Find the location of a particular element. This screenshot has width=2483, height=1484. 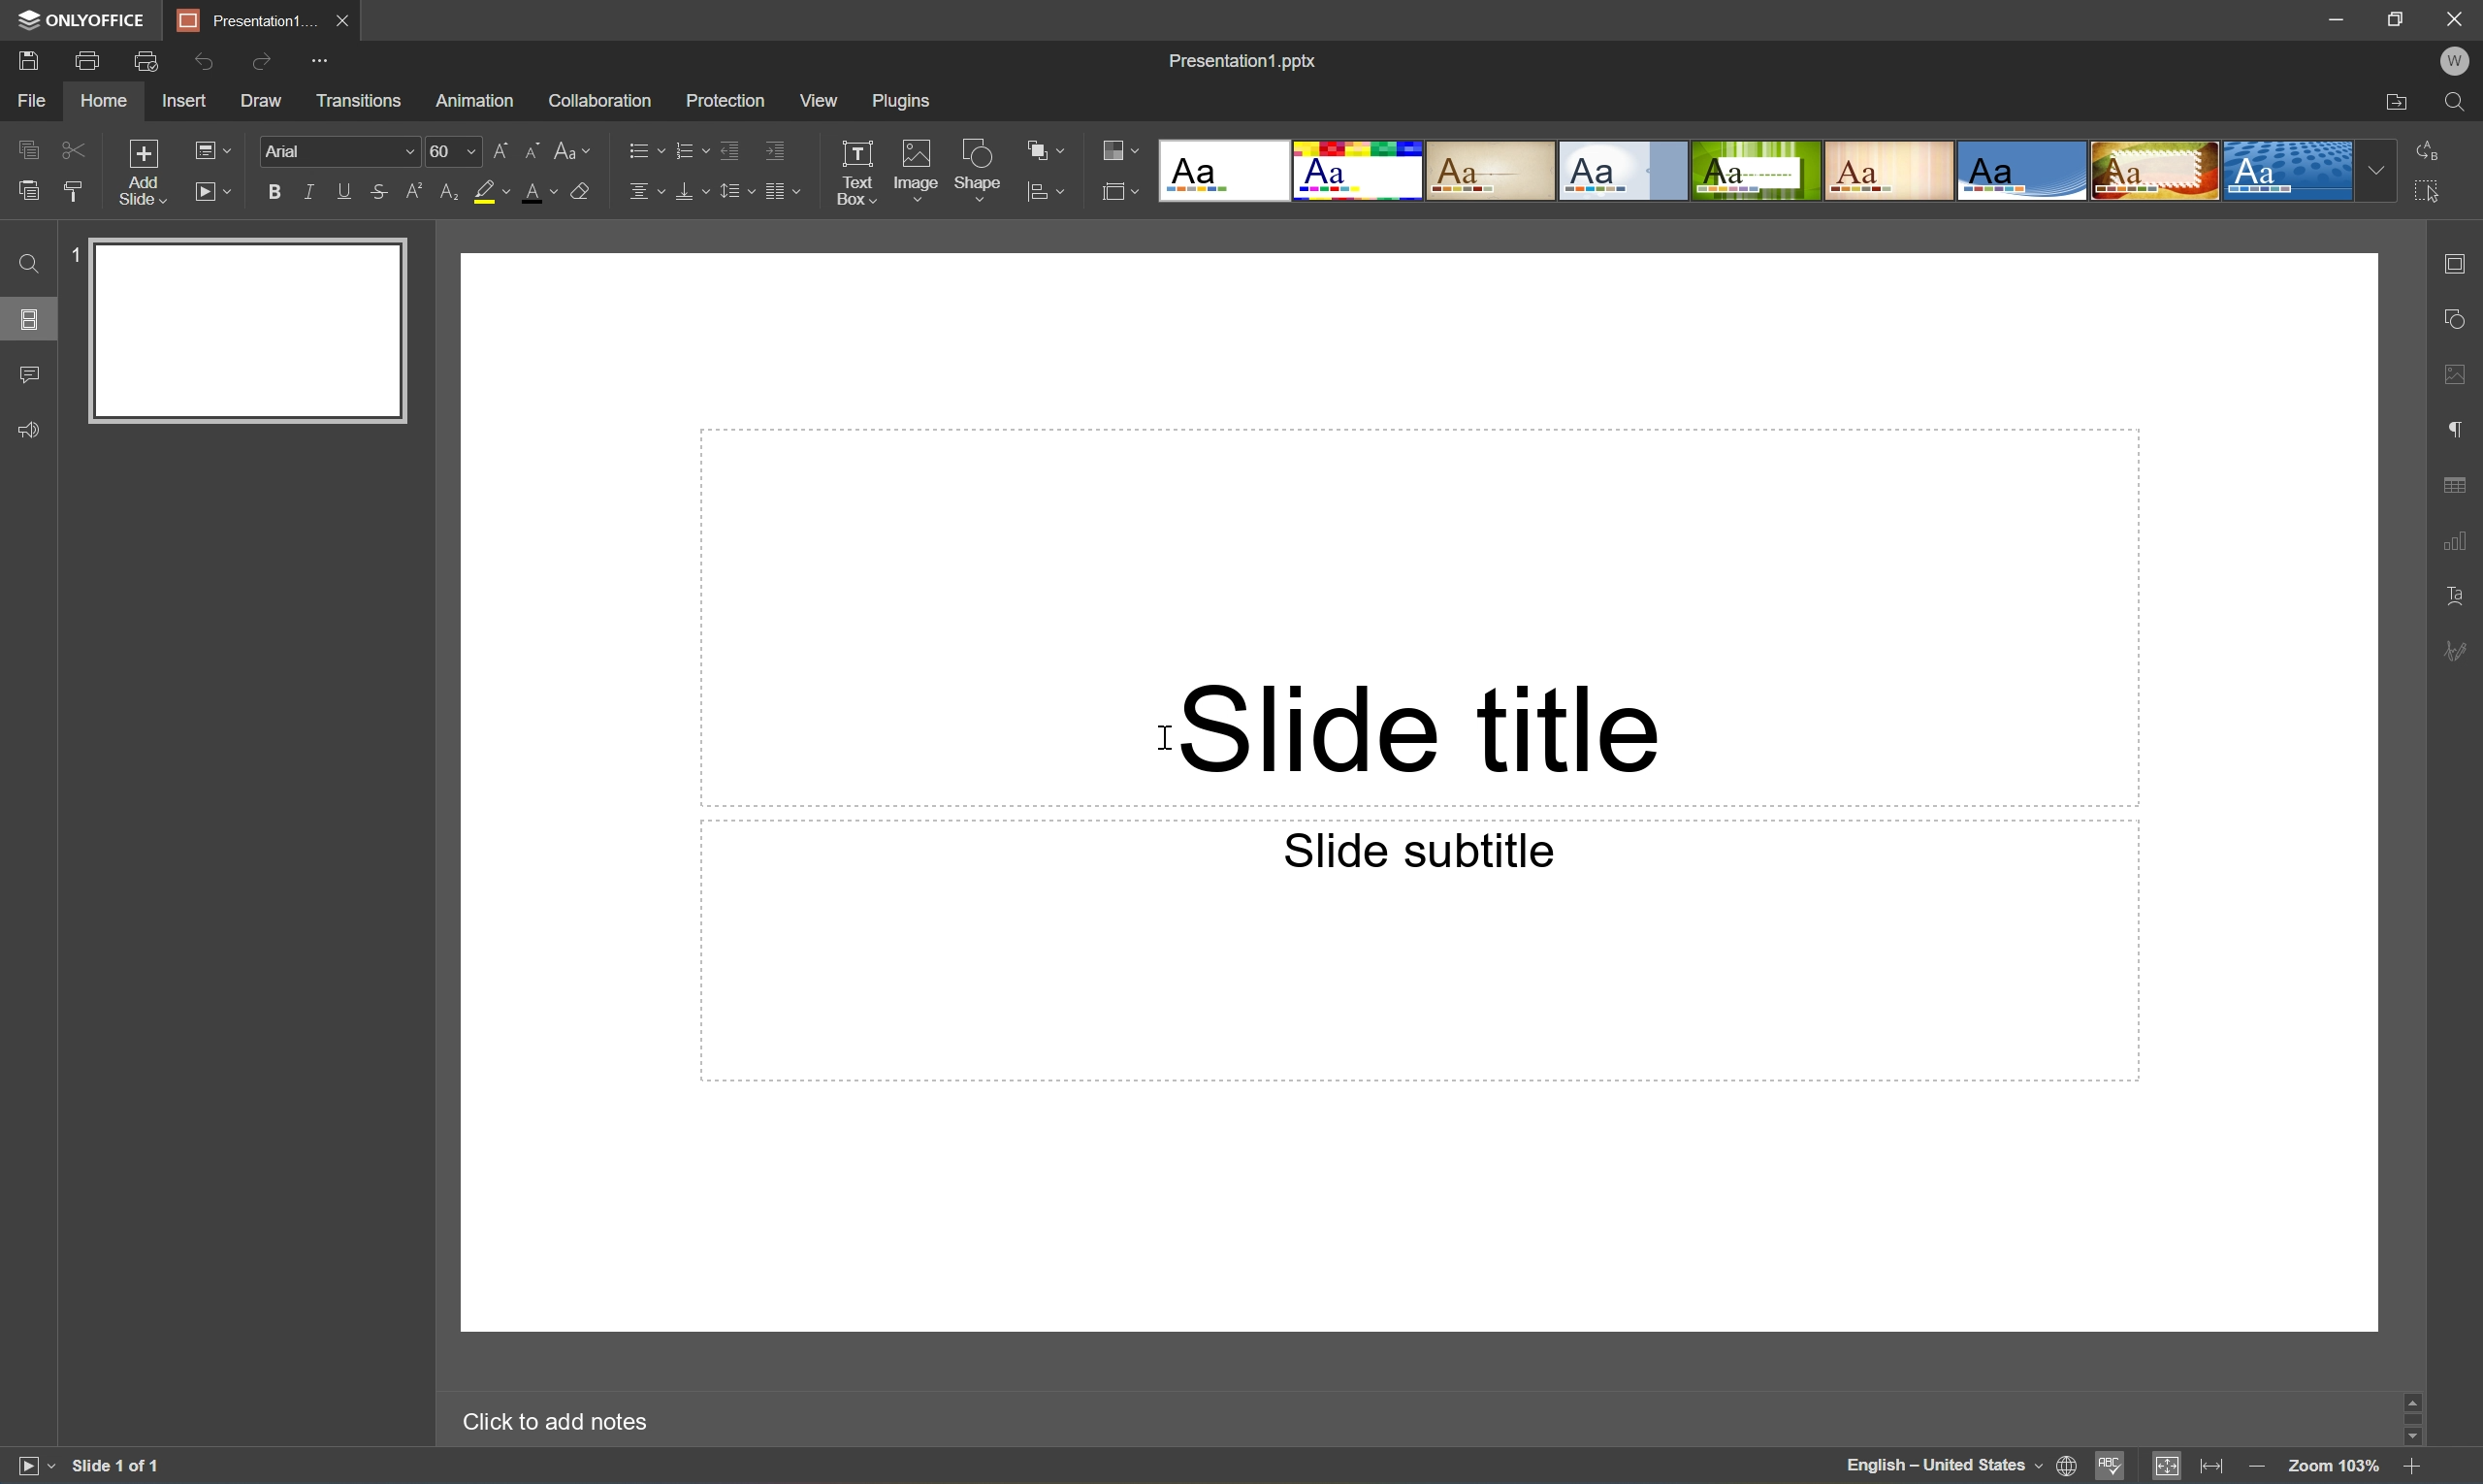

Start slideshow is located at coordinates (216, 192).